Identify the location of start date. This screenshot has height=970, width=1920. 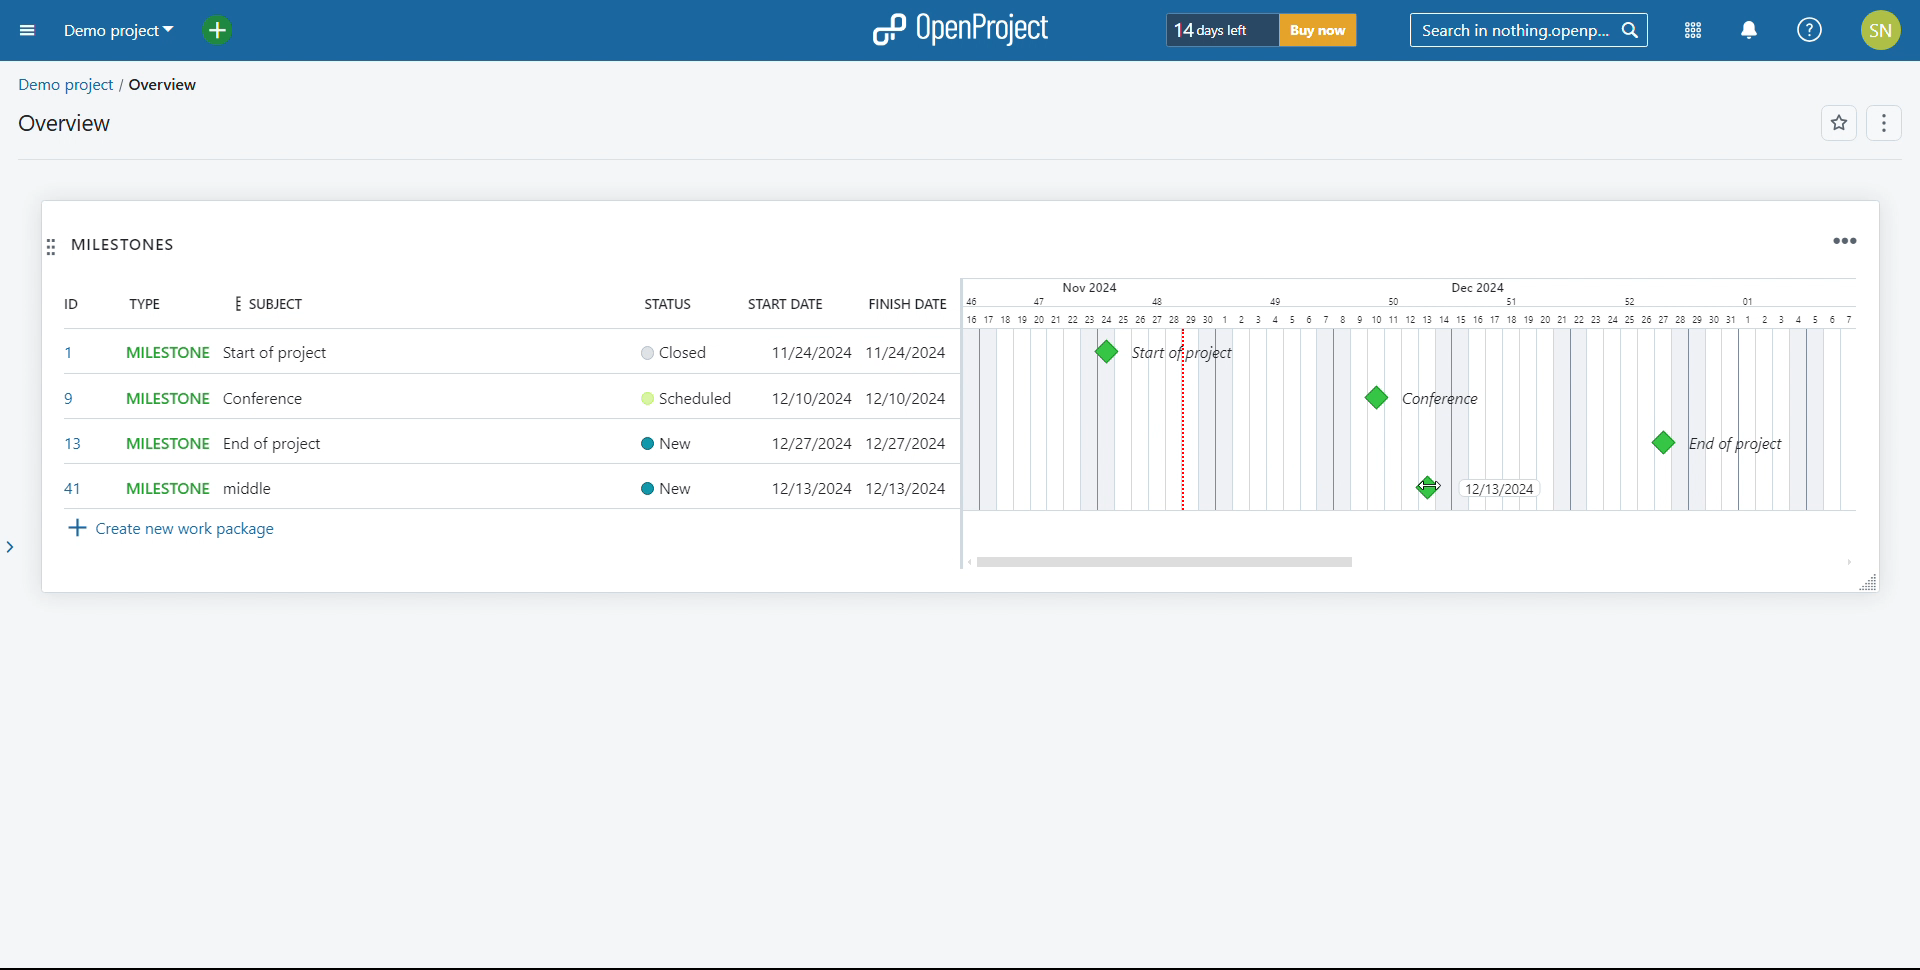
(788, 303).